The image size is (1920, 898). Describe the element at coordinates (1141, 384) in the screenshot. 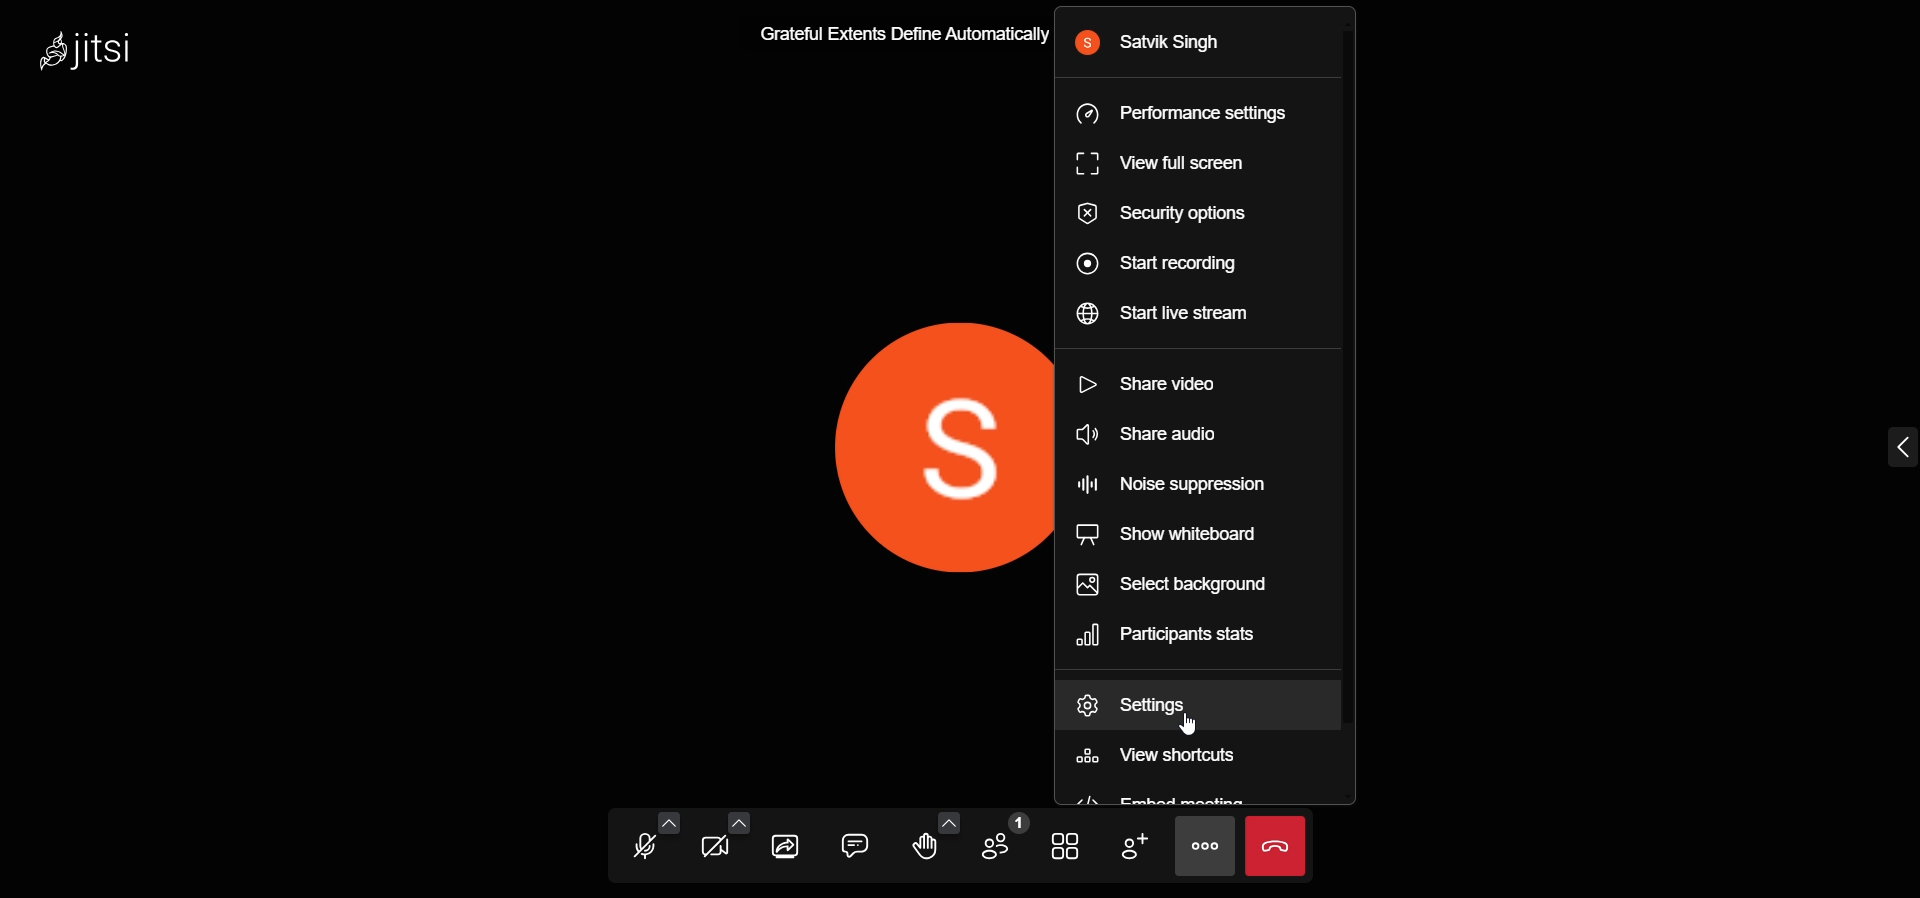

I see `share video` at that location.